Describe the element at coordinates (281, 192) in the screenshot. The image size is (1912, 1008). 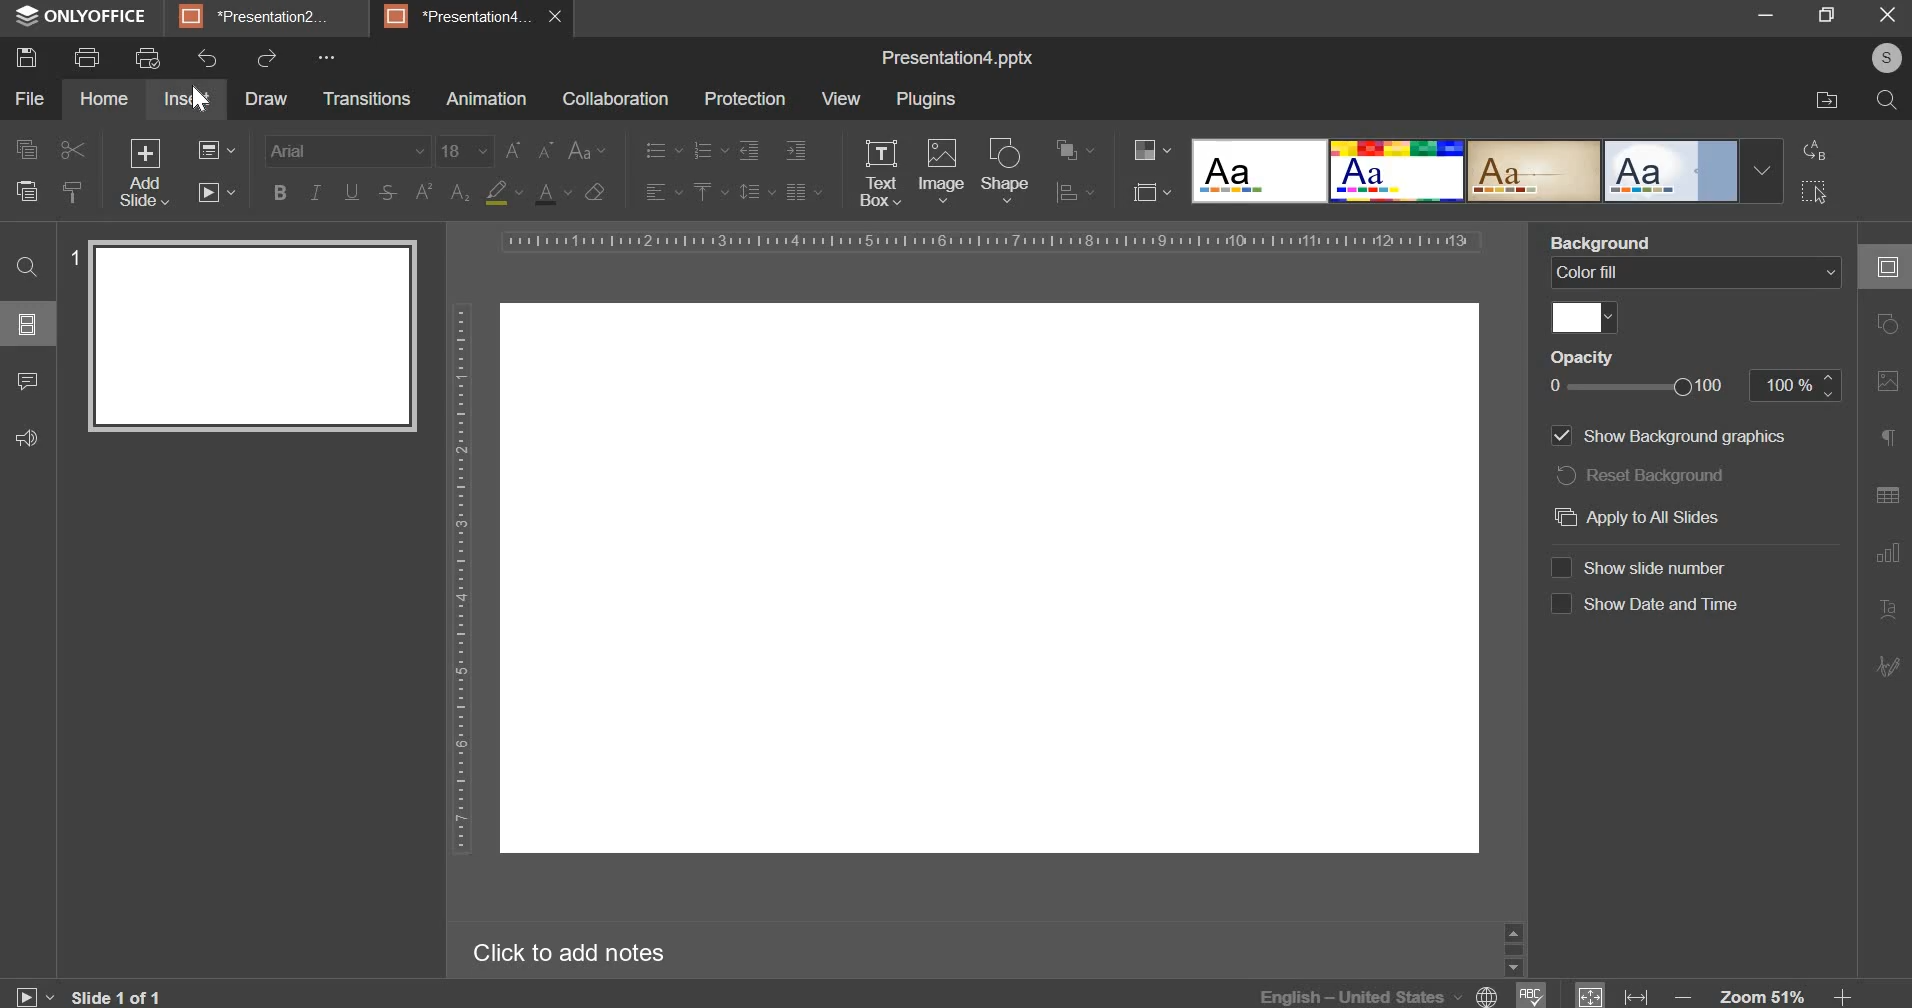
I see `bold` at that location.